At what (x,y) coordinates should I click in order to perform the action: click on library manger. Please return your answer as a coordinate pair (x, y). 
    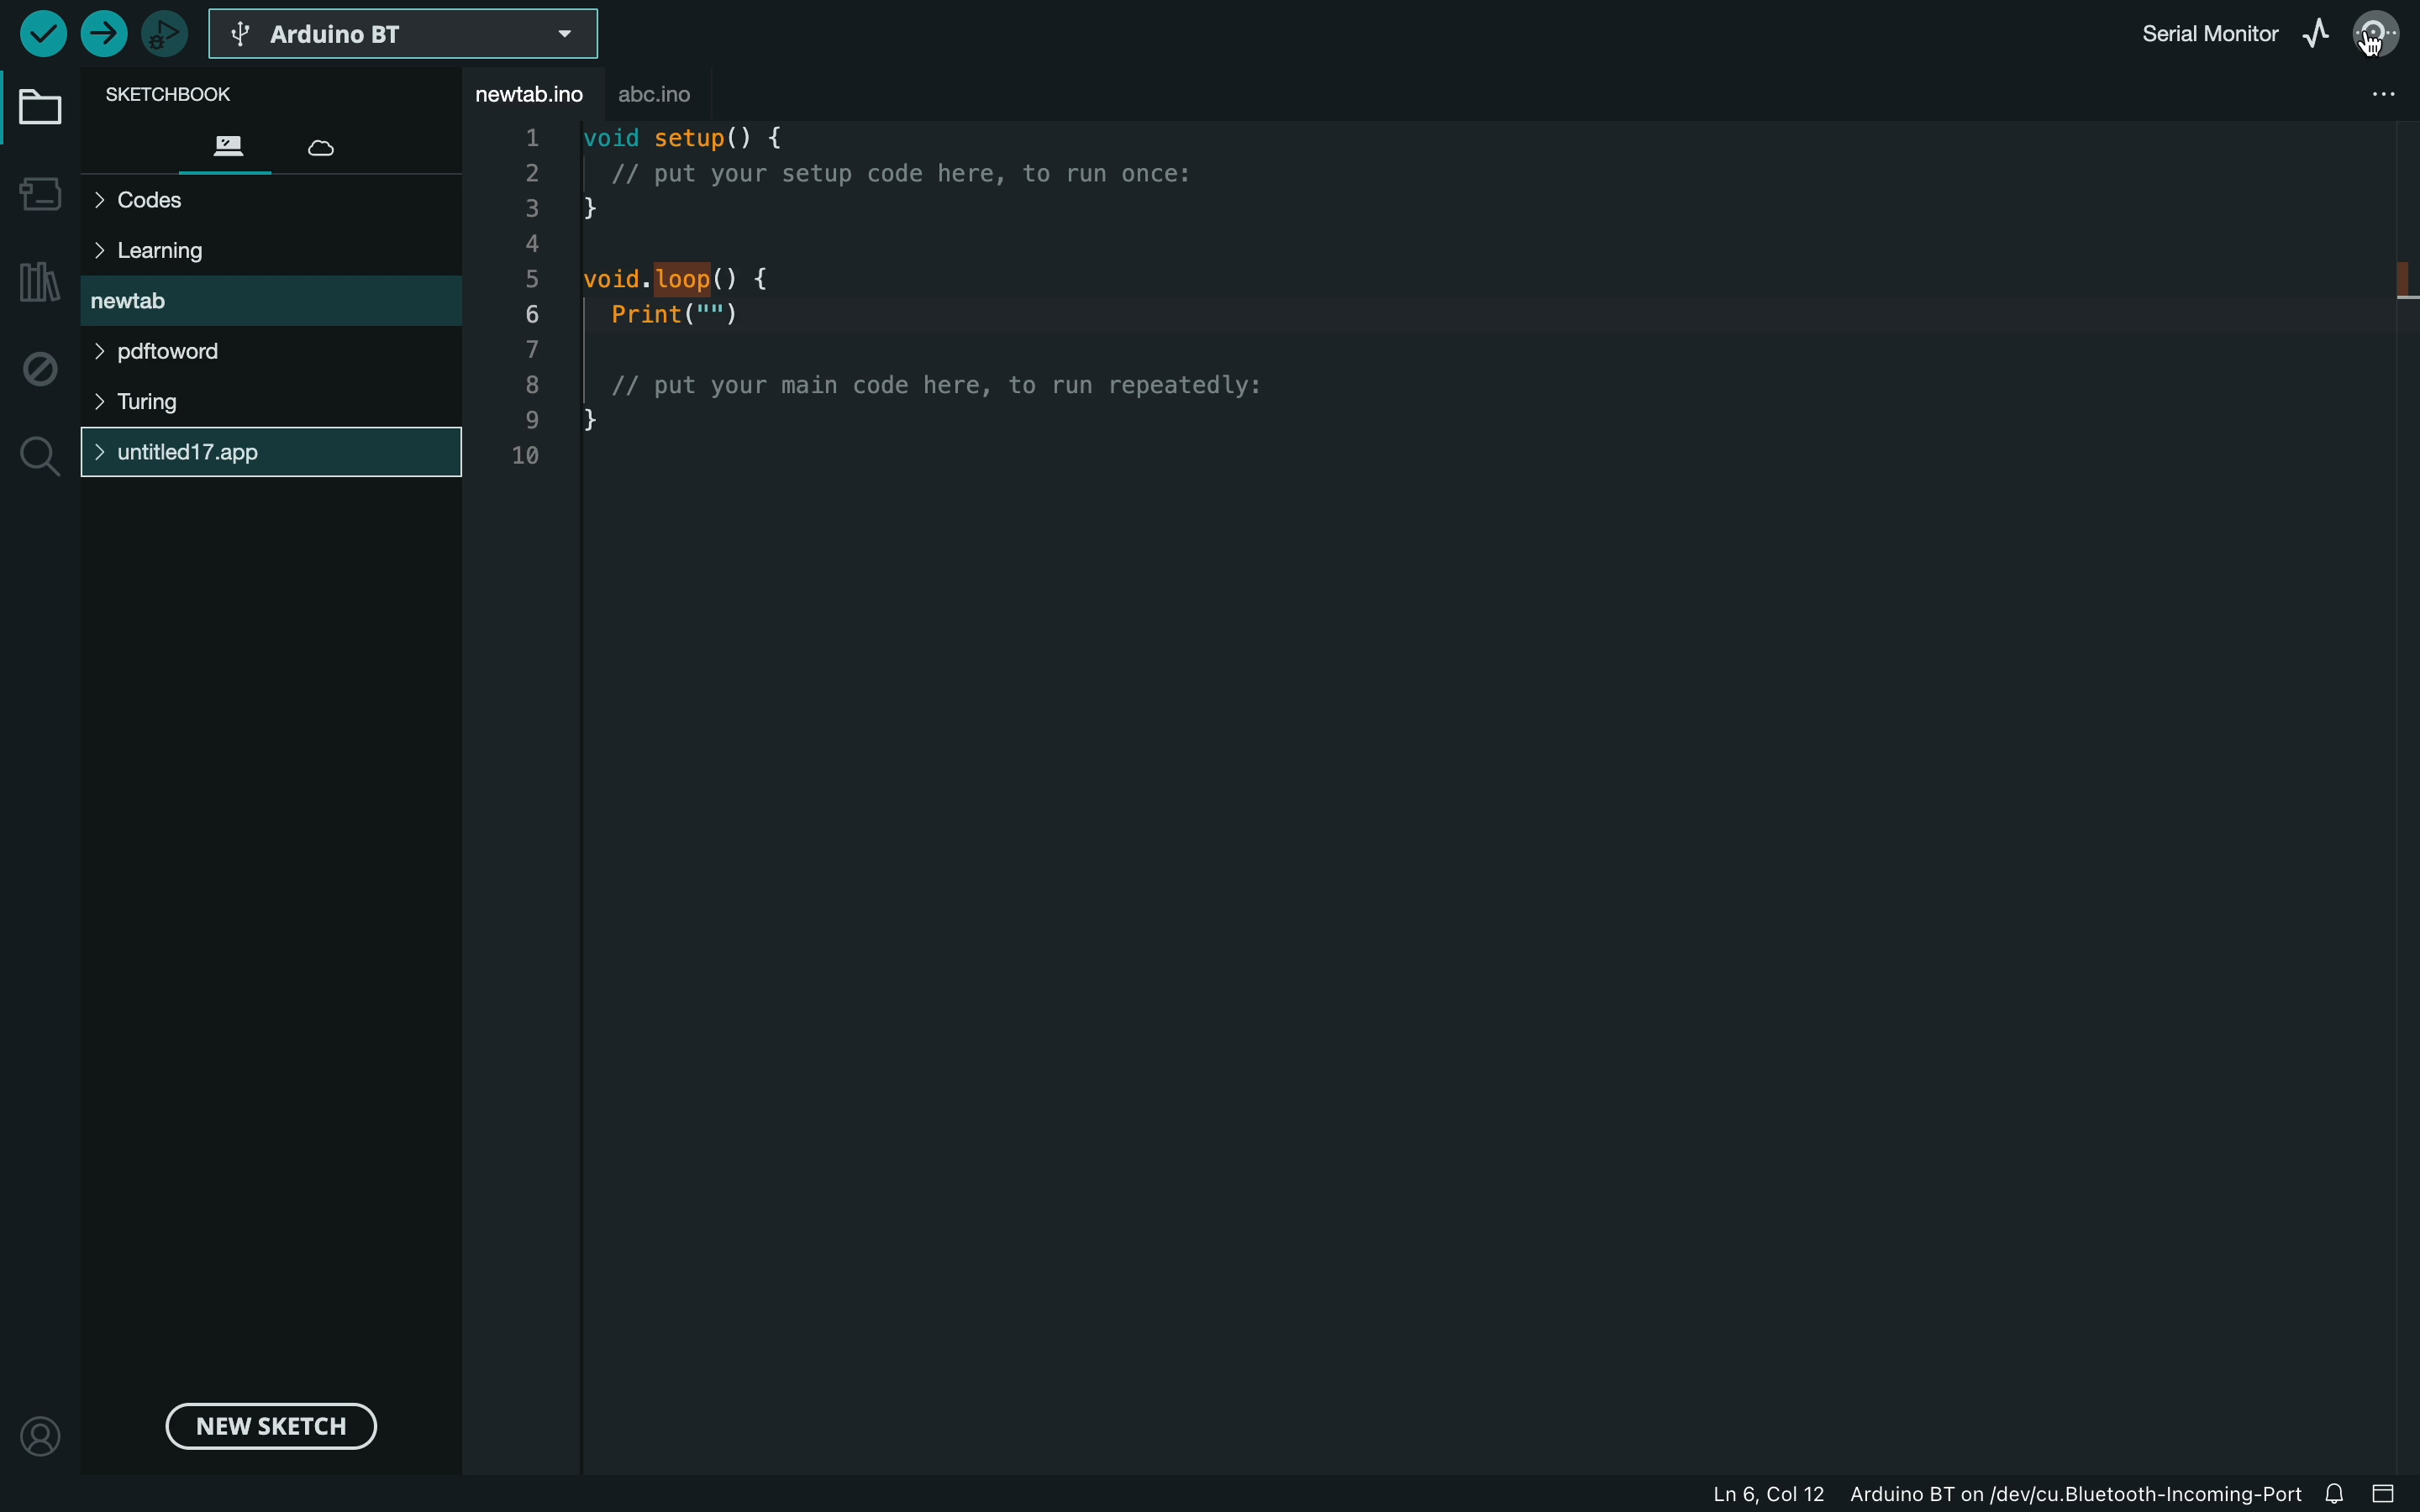
    Looking at the image, I should click on (35, 282).